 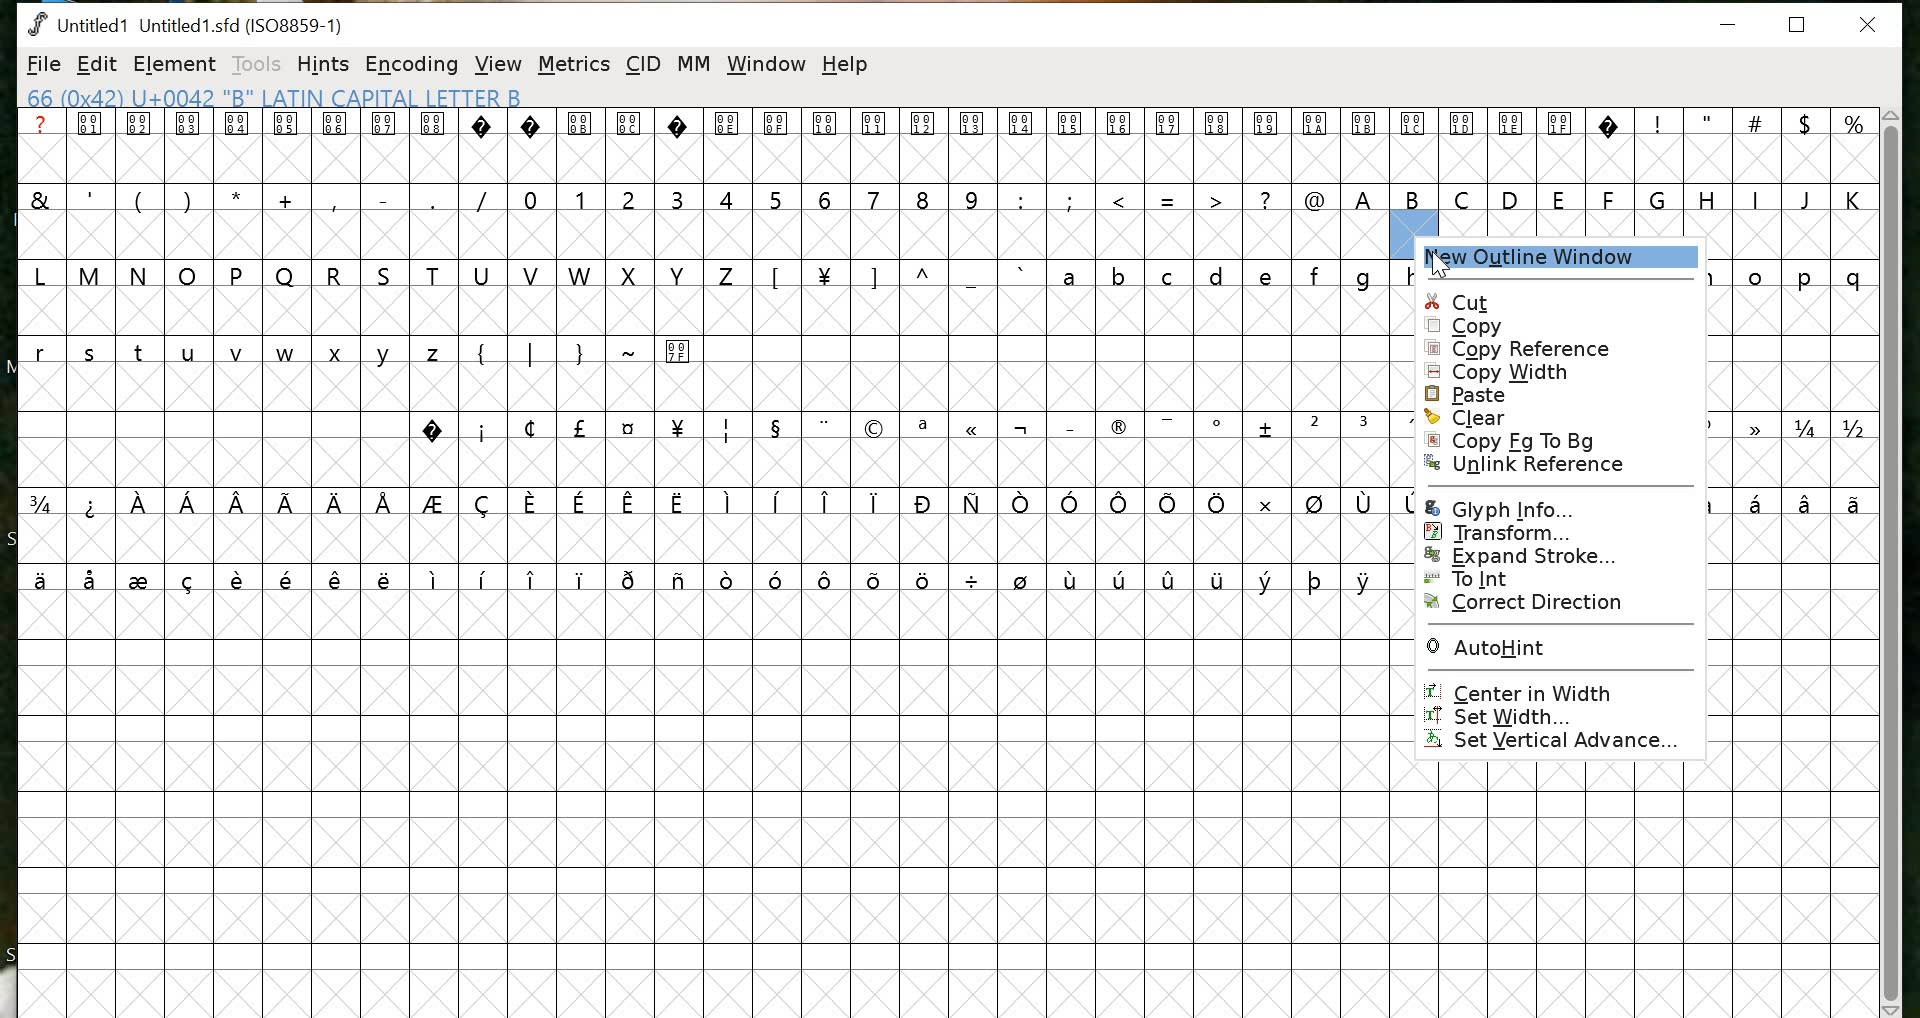 What do you see at coordinates (1891, 561) in the screenshot?
I see `scrollbar` at bounding box center [1891, 561].